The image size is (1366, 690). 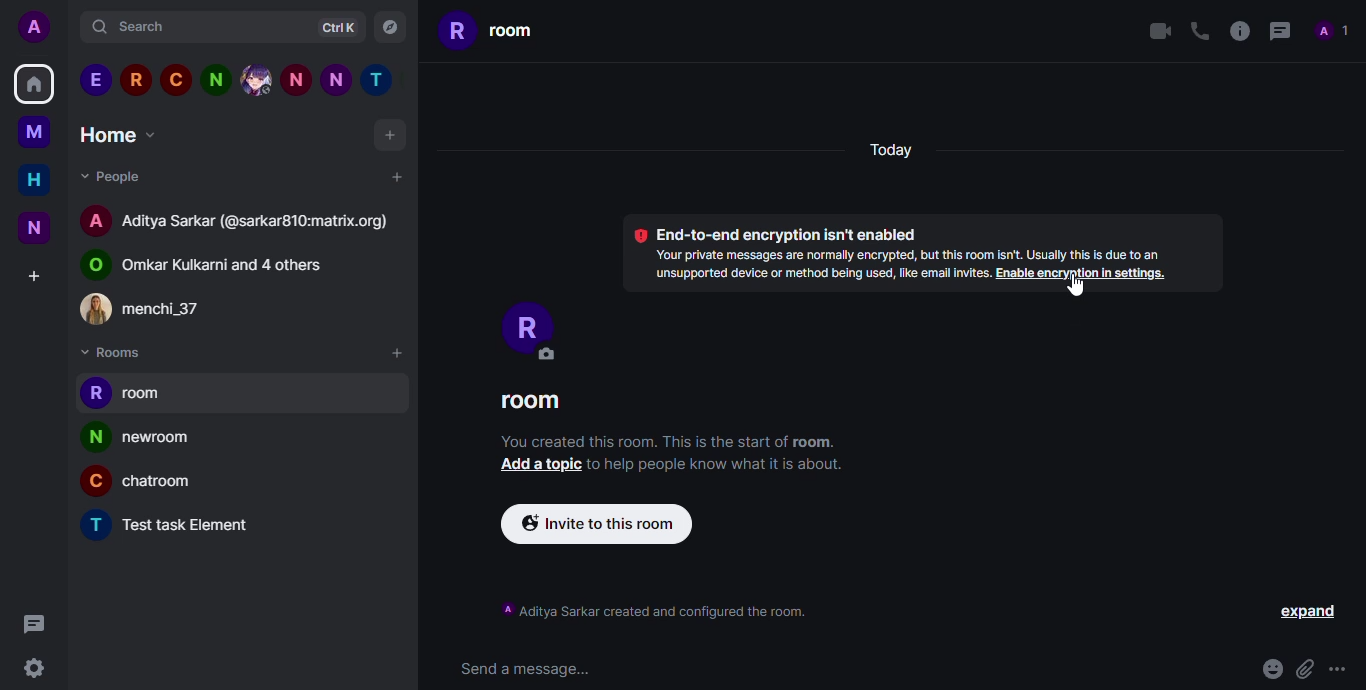 What do you see at coordinates (1197, 30) in the screenshot?
I see `voice call` at bounding box center [1197, 30].